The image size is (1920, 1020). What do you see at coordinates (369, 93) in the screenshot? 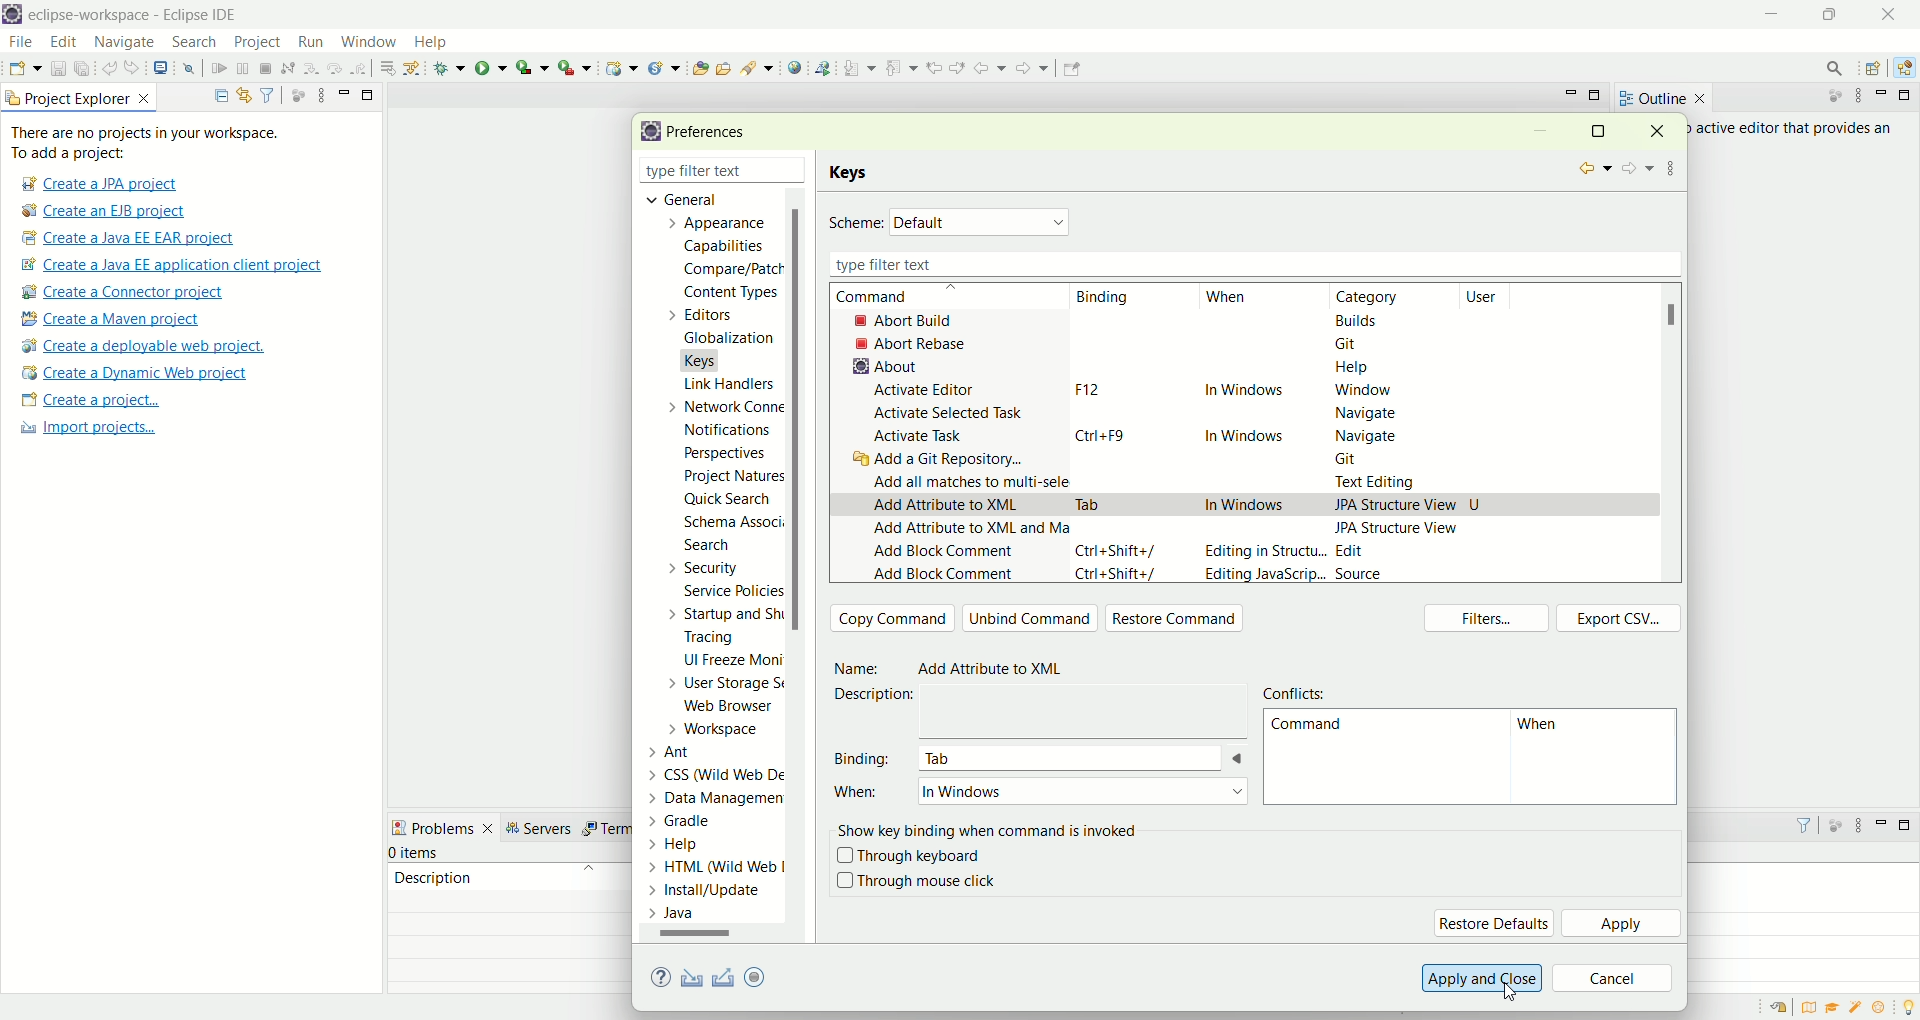
I see `maximize` at bounding box center [369, 93].